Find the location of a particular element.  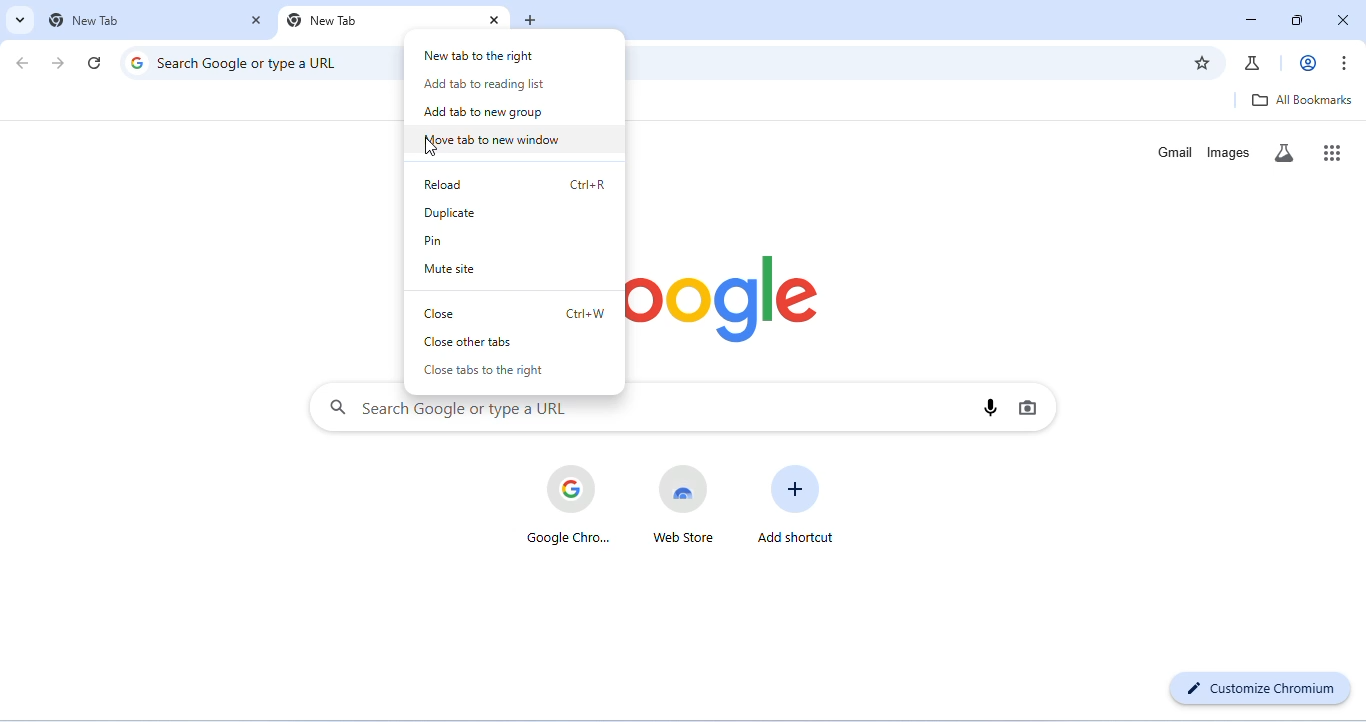

add tab to reading list is located at coordinates (483, 85).